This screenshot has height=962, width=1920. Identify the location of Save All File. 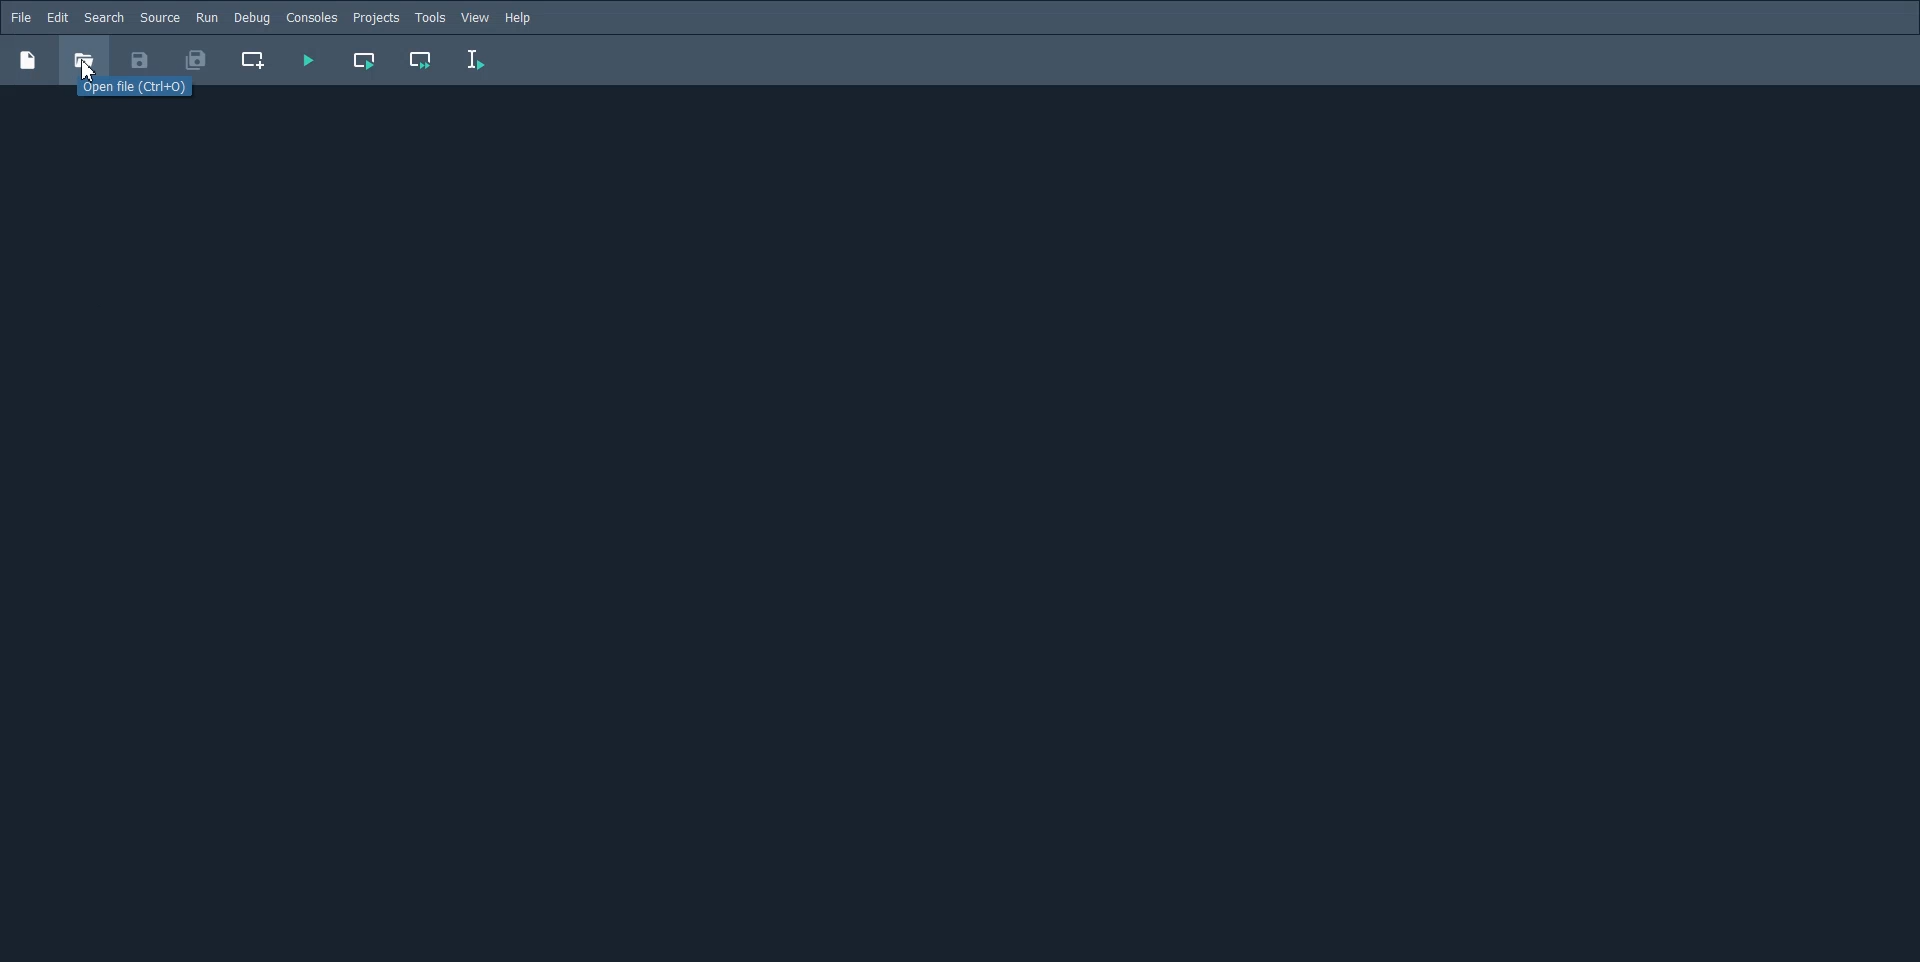
(194, 60).